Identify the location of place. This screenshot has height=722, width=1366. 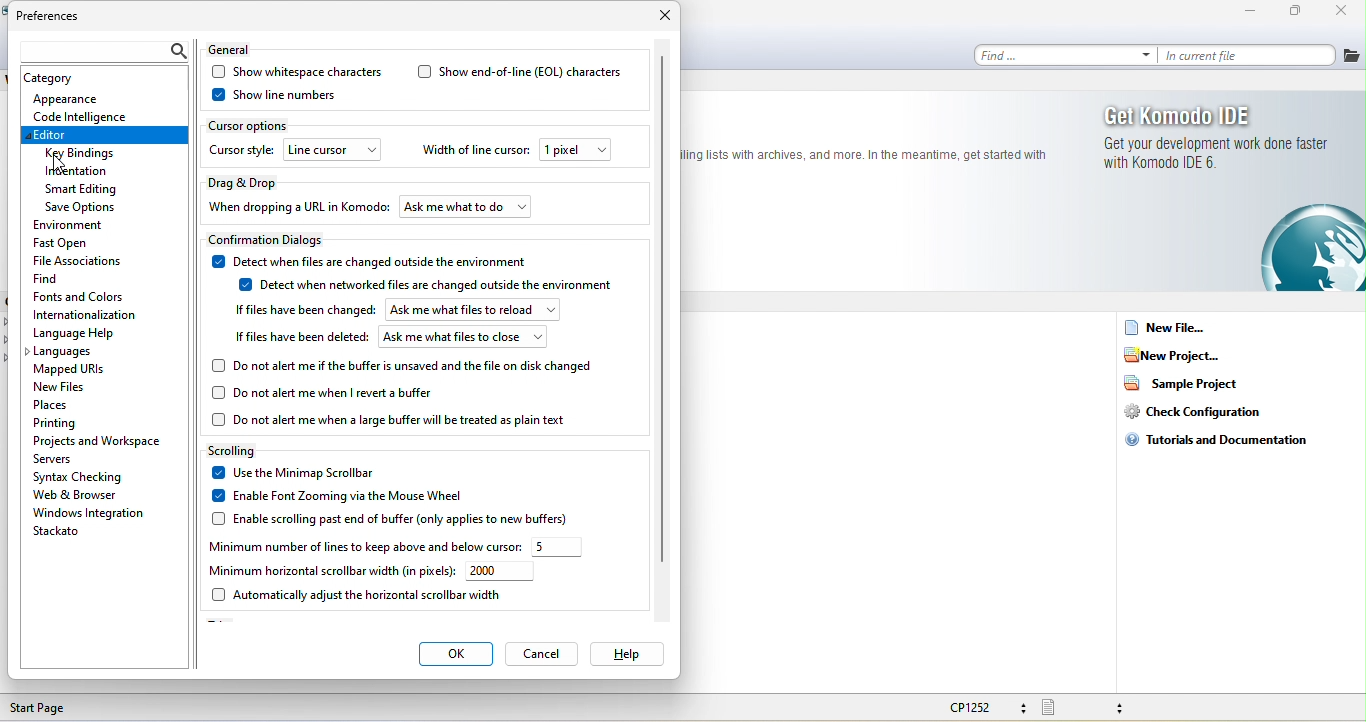
(70, 404).